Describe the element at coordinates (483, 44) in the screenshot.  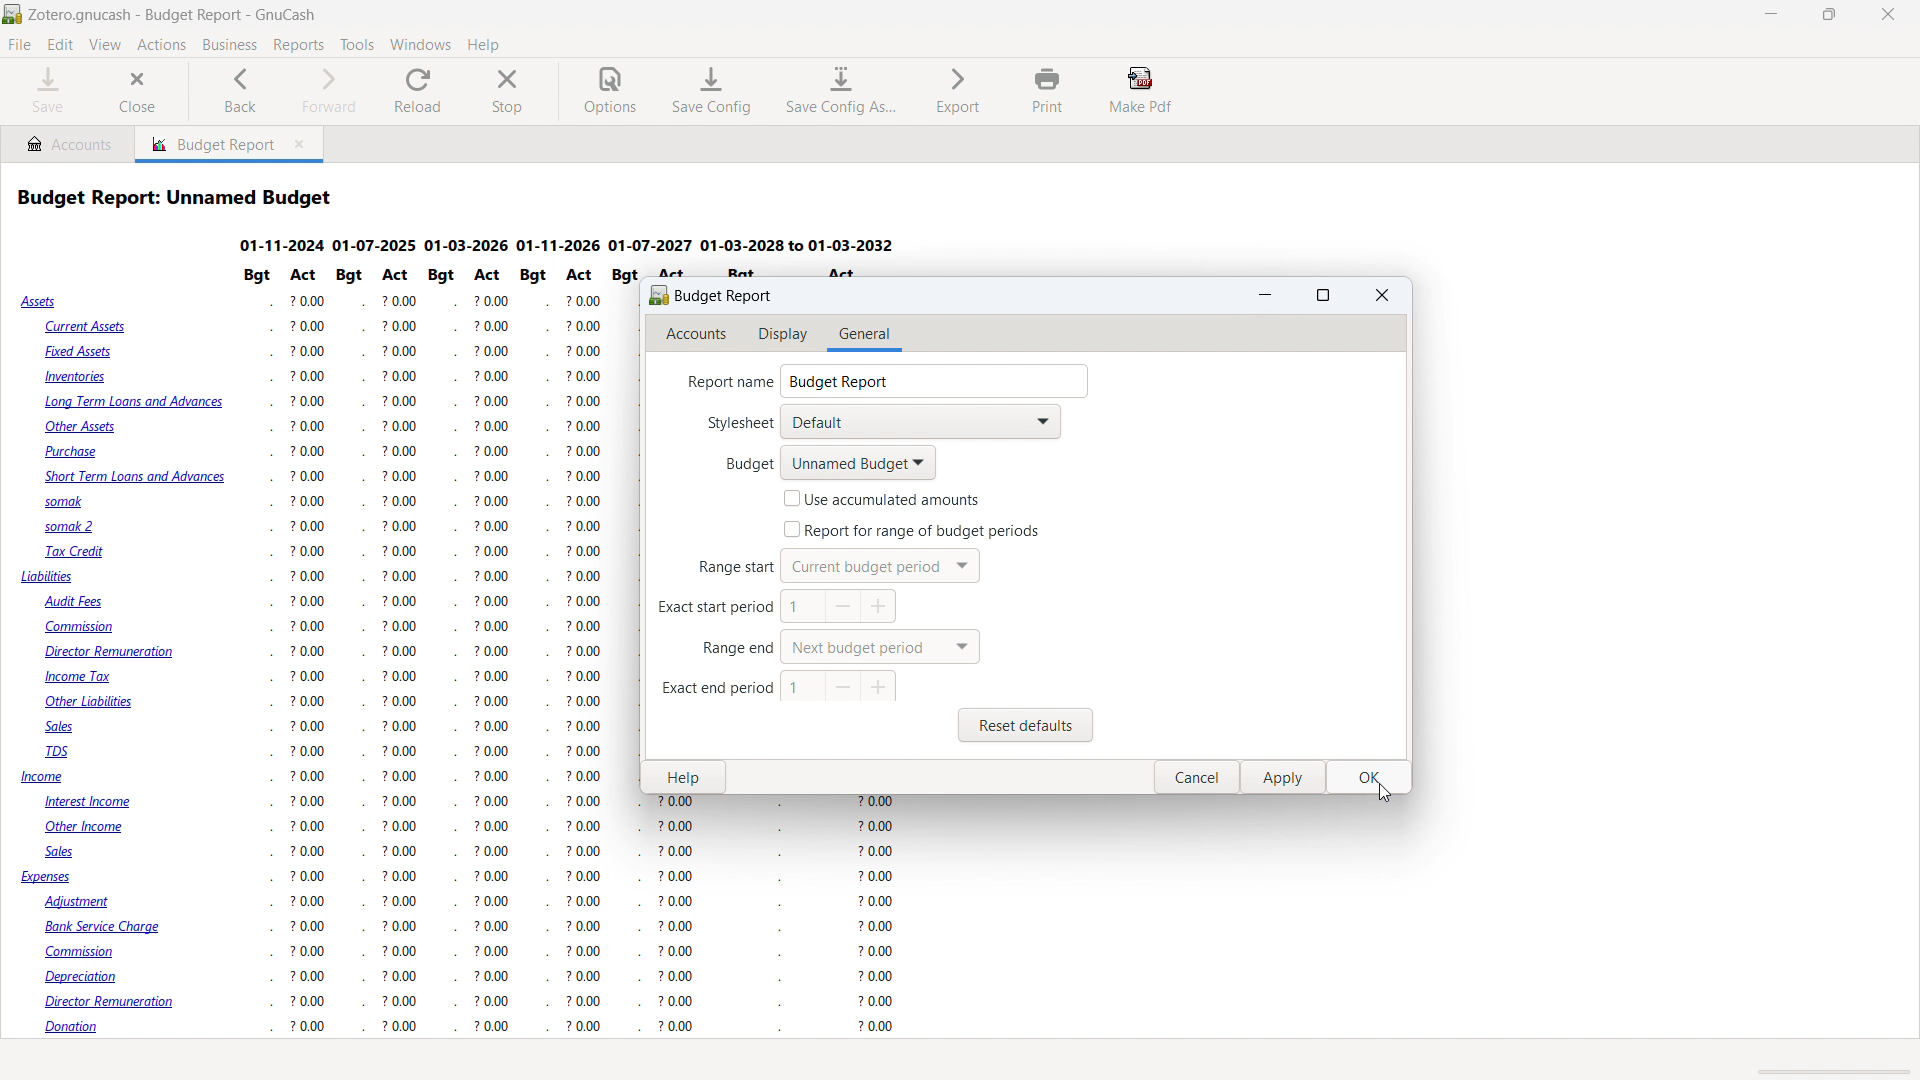
I see `help` at that location.